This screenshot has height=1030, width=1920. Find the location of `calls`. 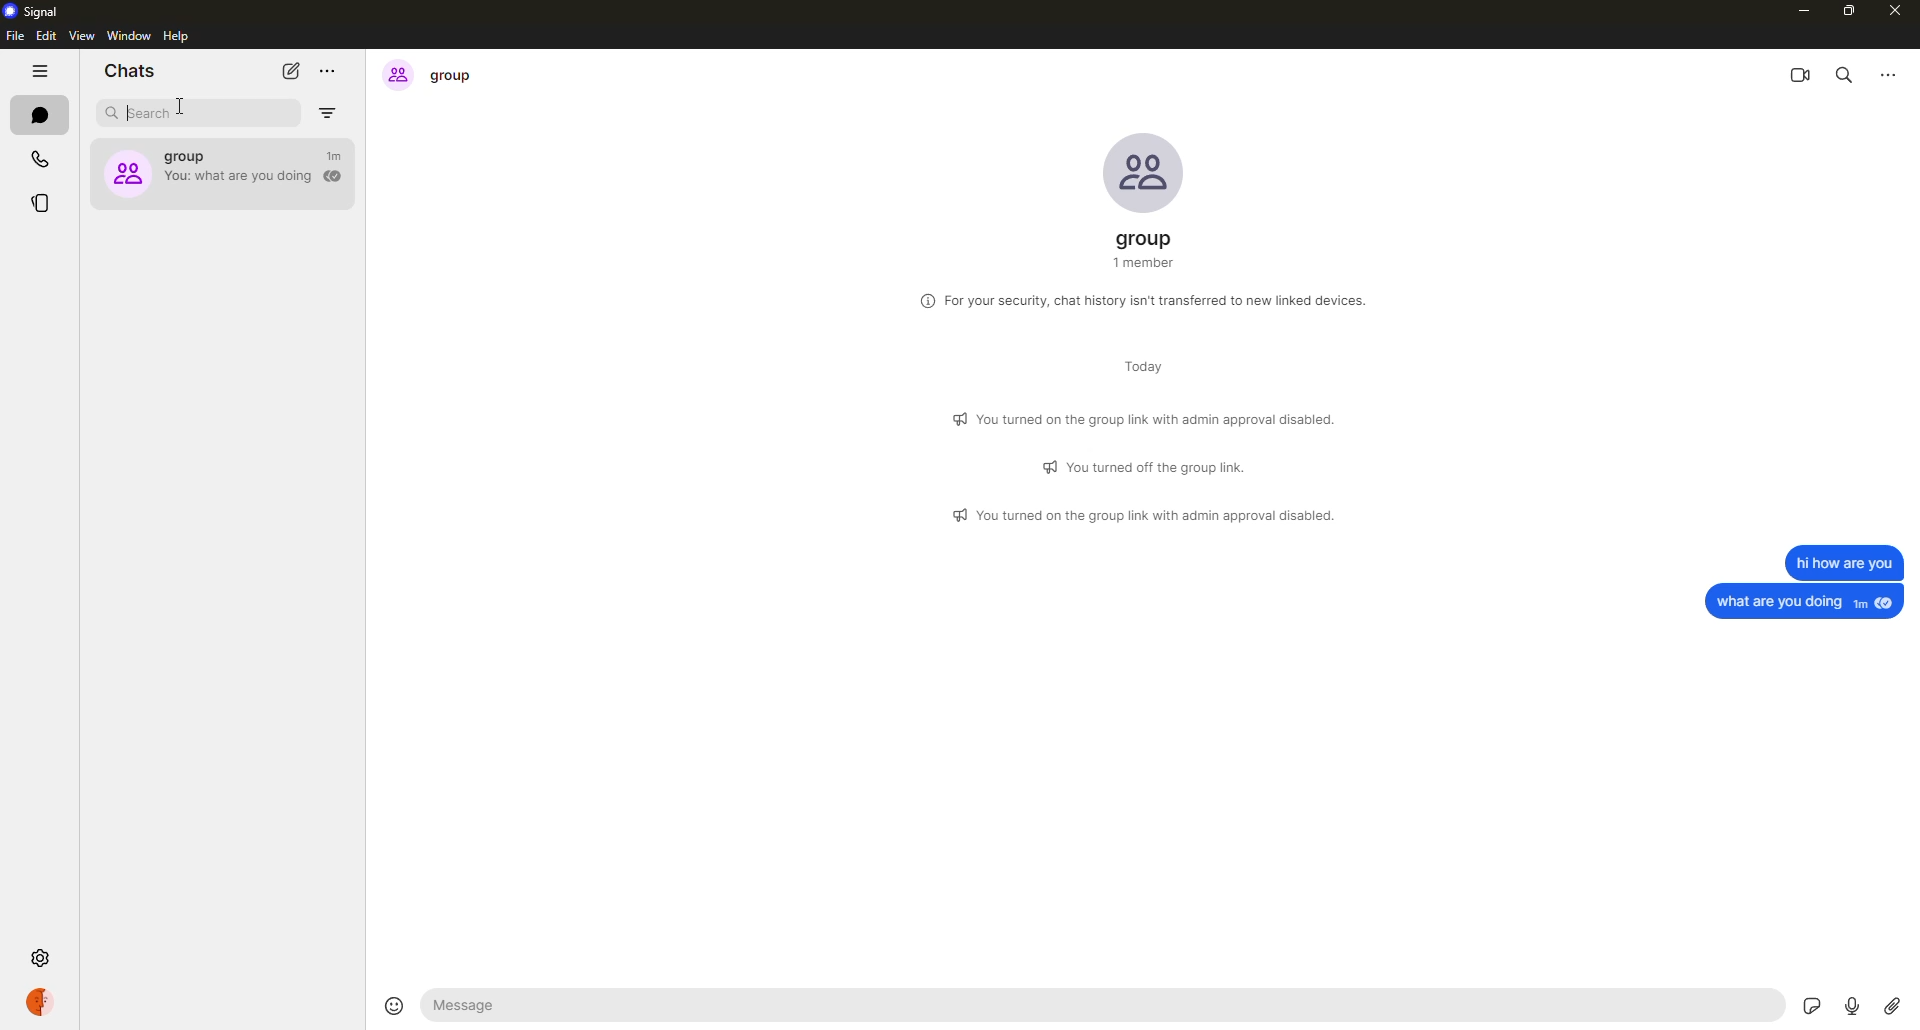

calls is located at coordinates (38, 157).